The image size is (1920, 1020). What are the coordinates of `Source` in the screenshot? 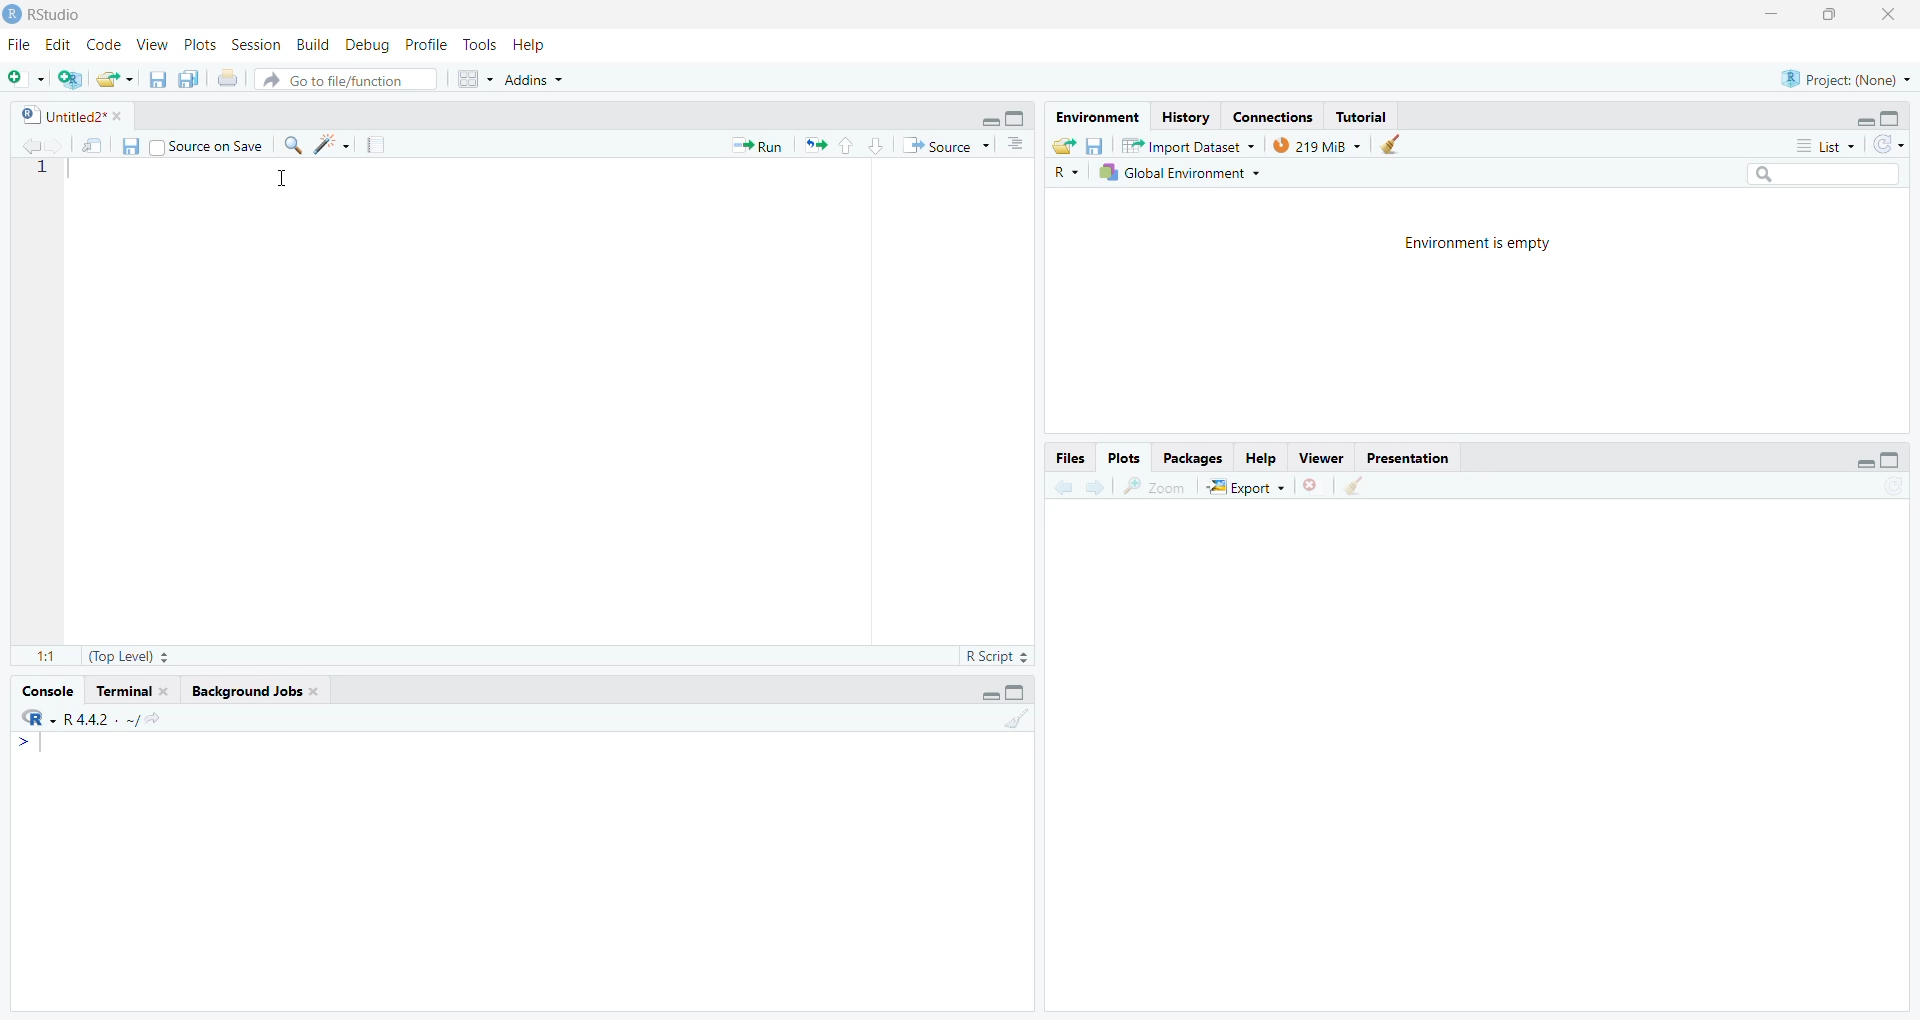 It's located at (945, 145).